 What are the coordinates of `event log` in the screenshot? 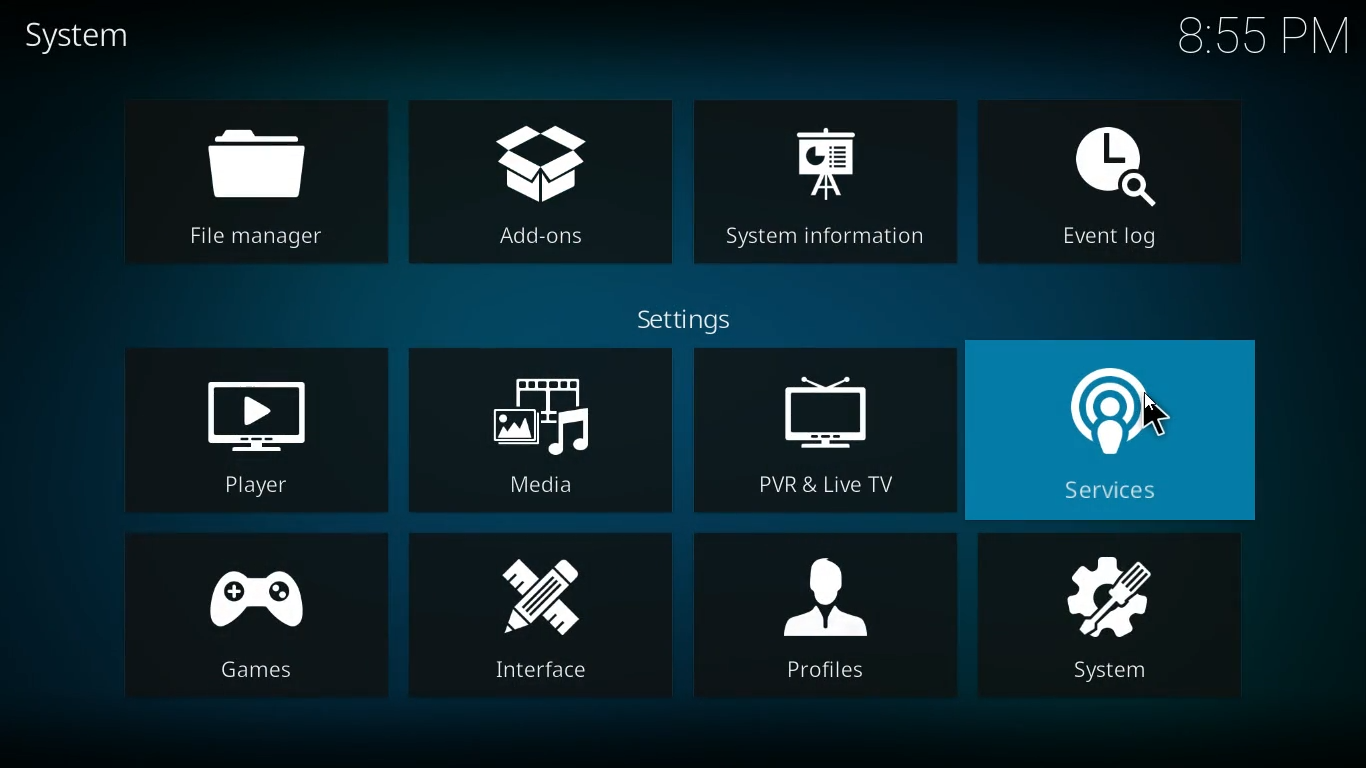 It's located at (1118, 176).